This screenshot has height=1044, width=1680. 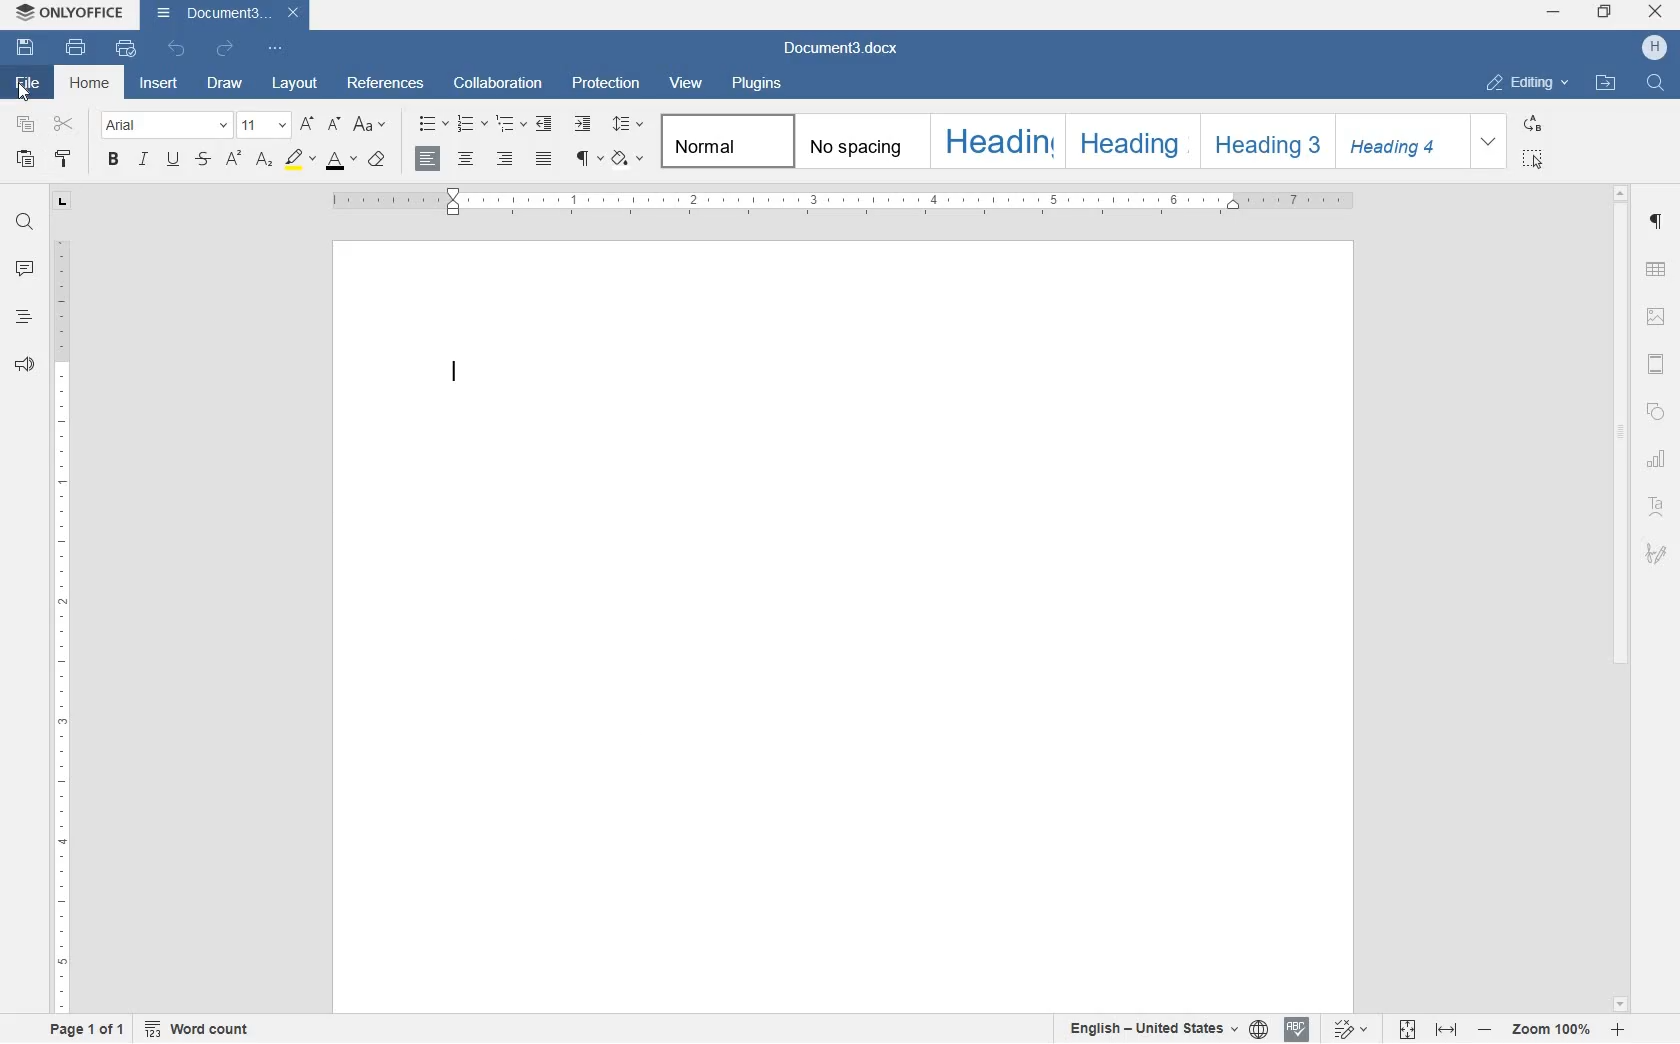 I want to click on numbering, so click(x=471, y=124).